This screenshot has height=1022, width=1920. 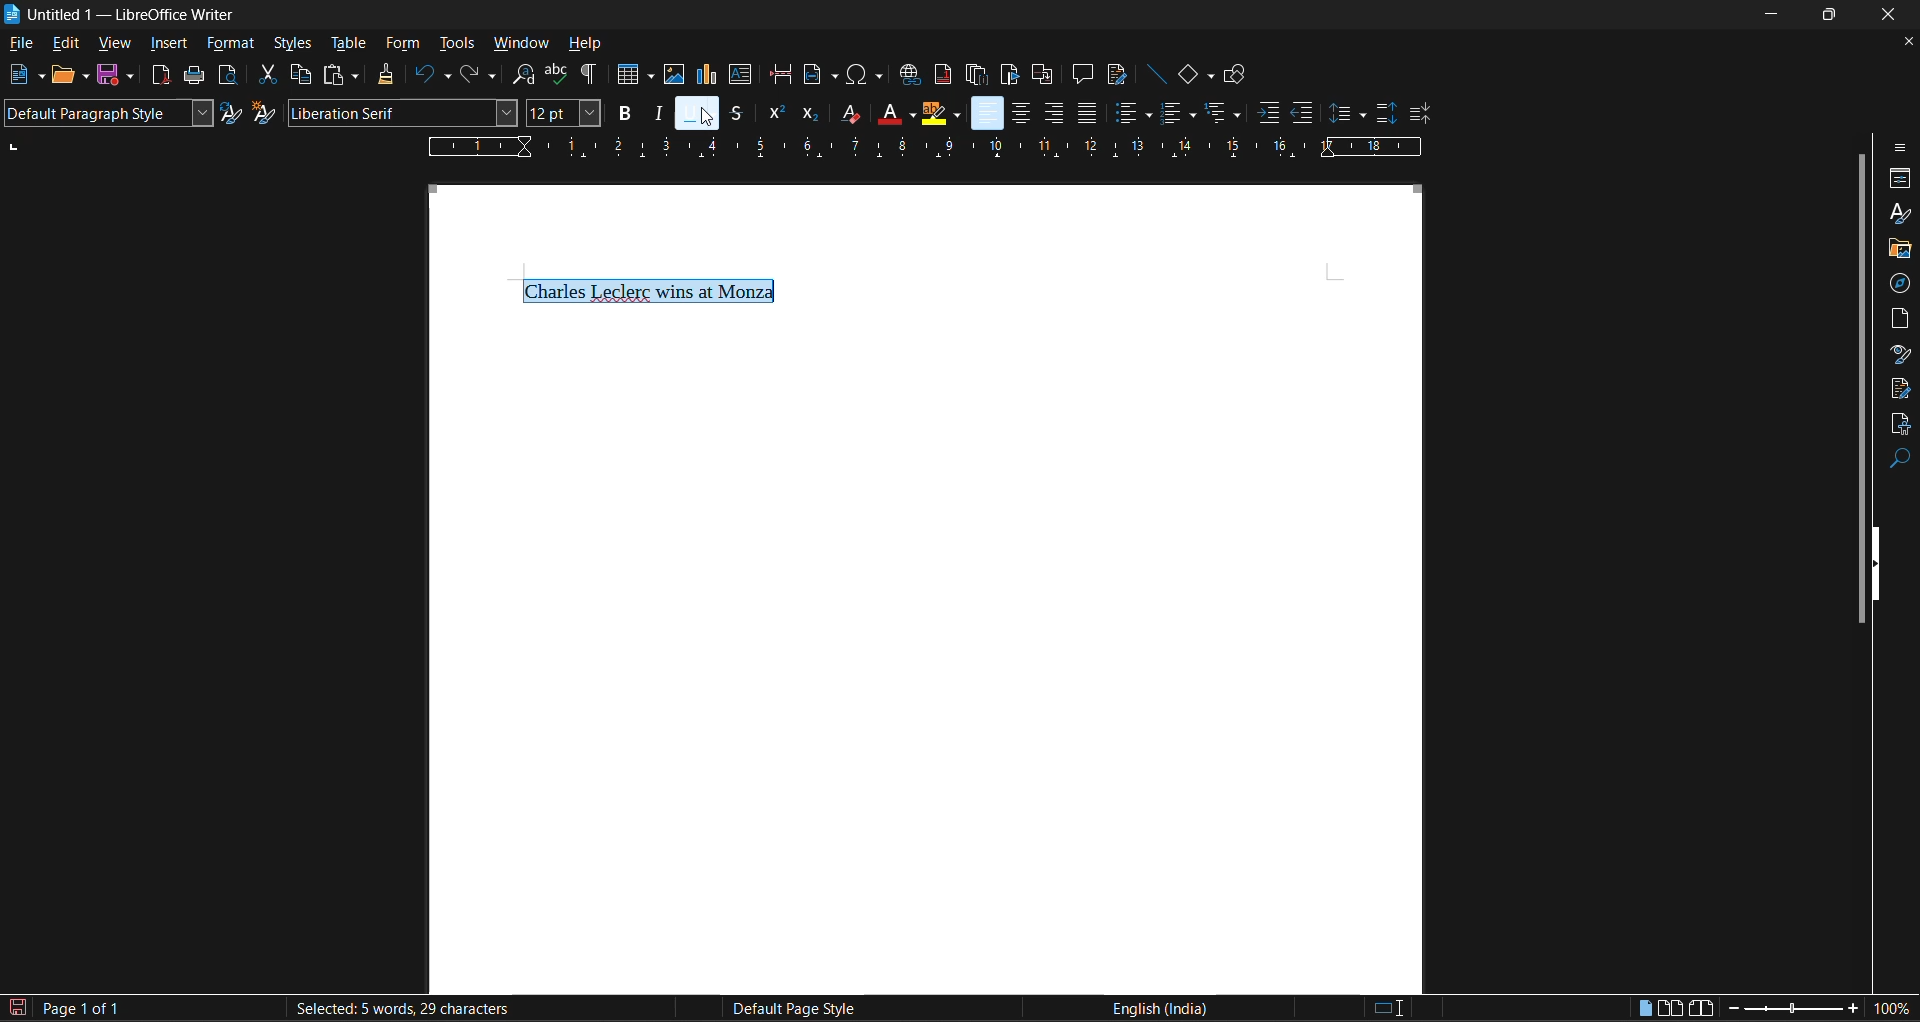 I want to click on insert page break, so click(x=780, y=74).